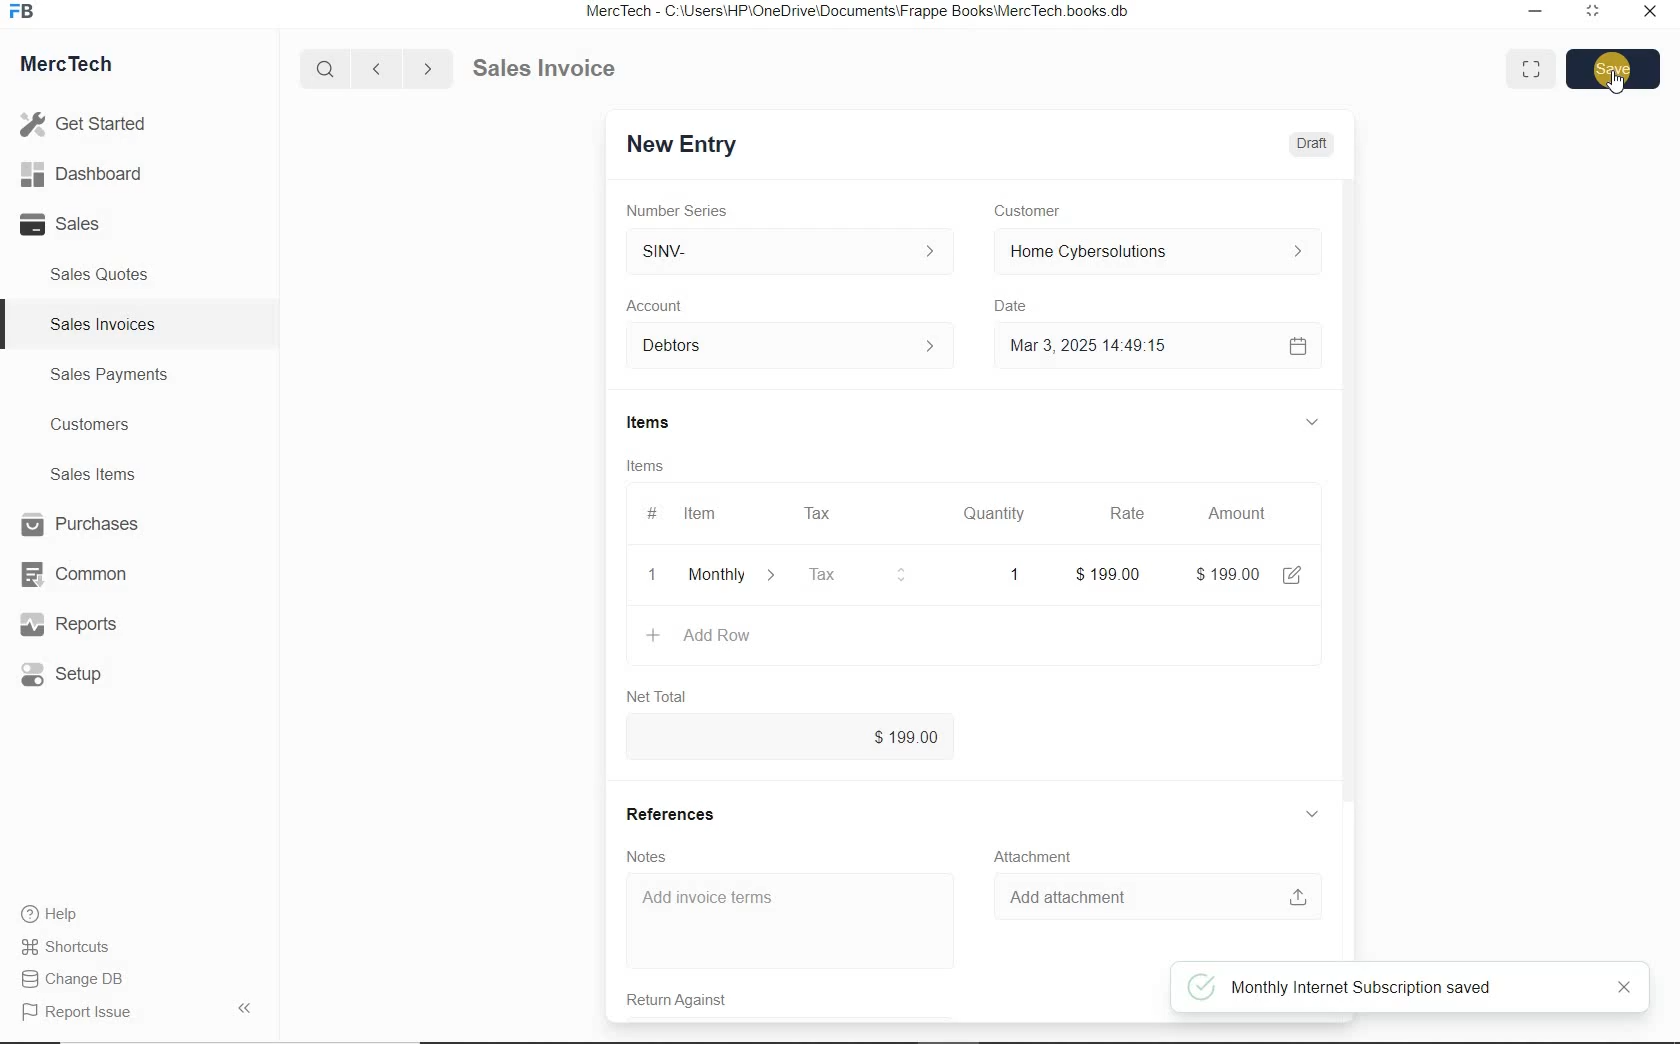 The height and width of the screenshot is (1044, 1680). Describe the element at coordinates (327, 69) in the screenshot. I see `Search` at that location.